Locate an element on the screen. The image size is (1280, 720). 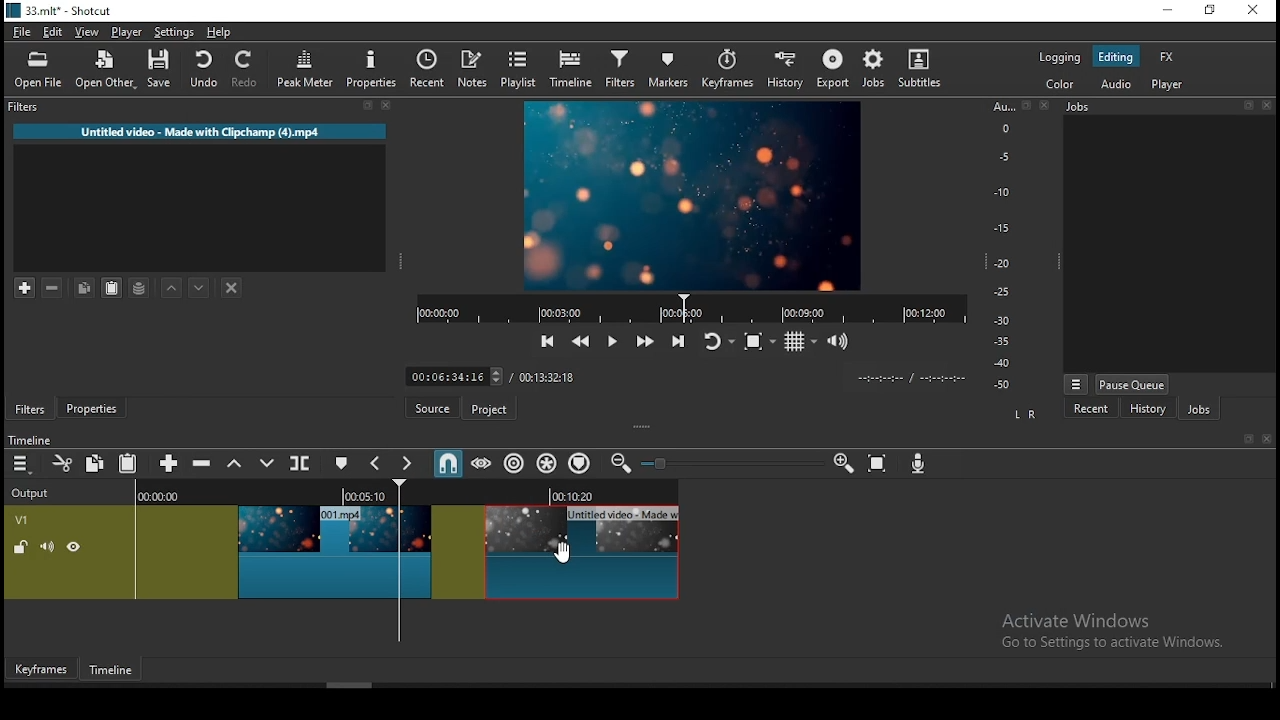
timer is located at coordinates (686, 308).